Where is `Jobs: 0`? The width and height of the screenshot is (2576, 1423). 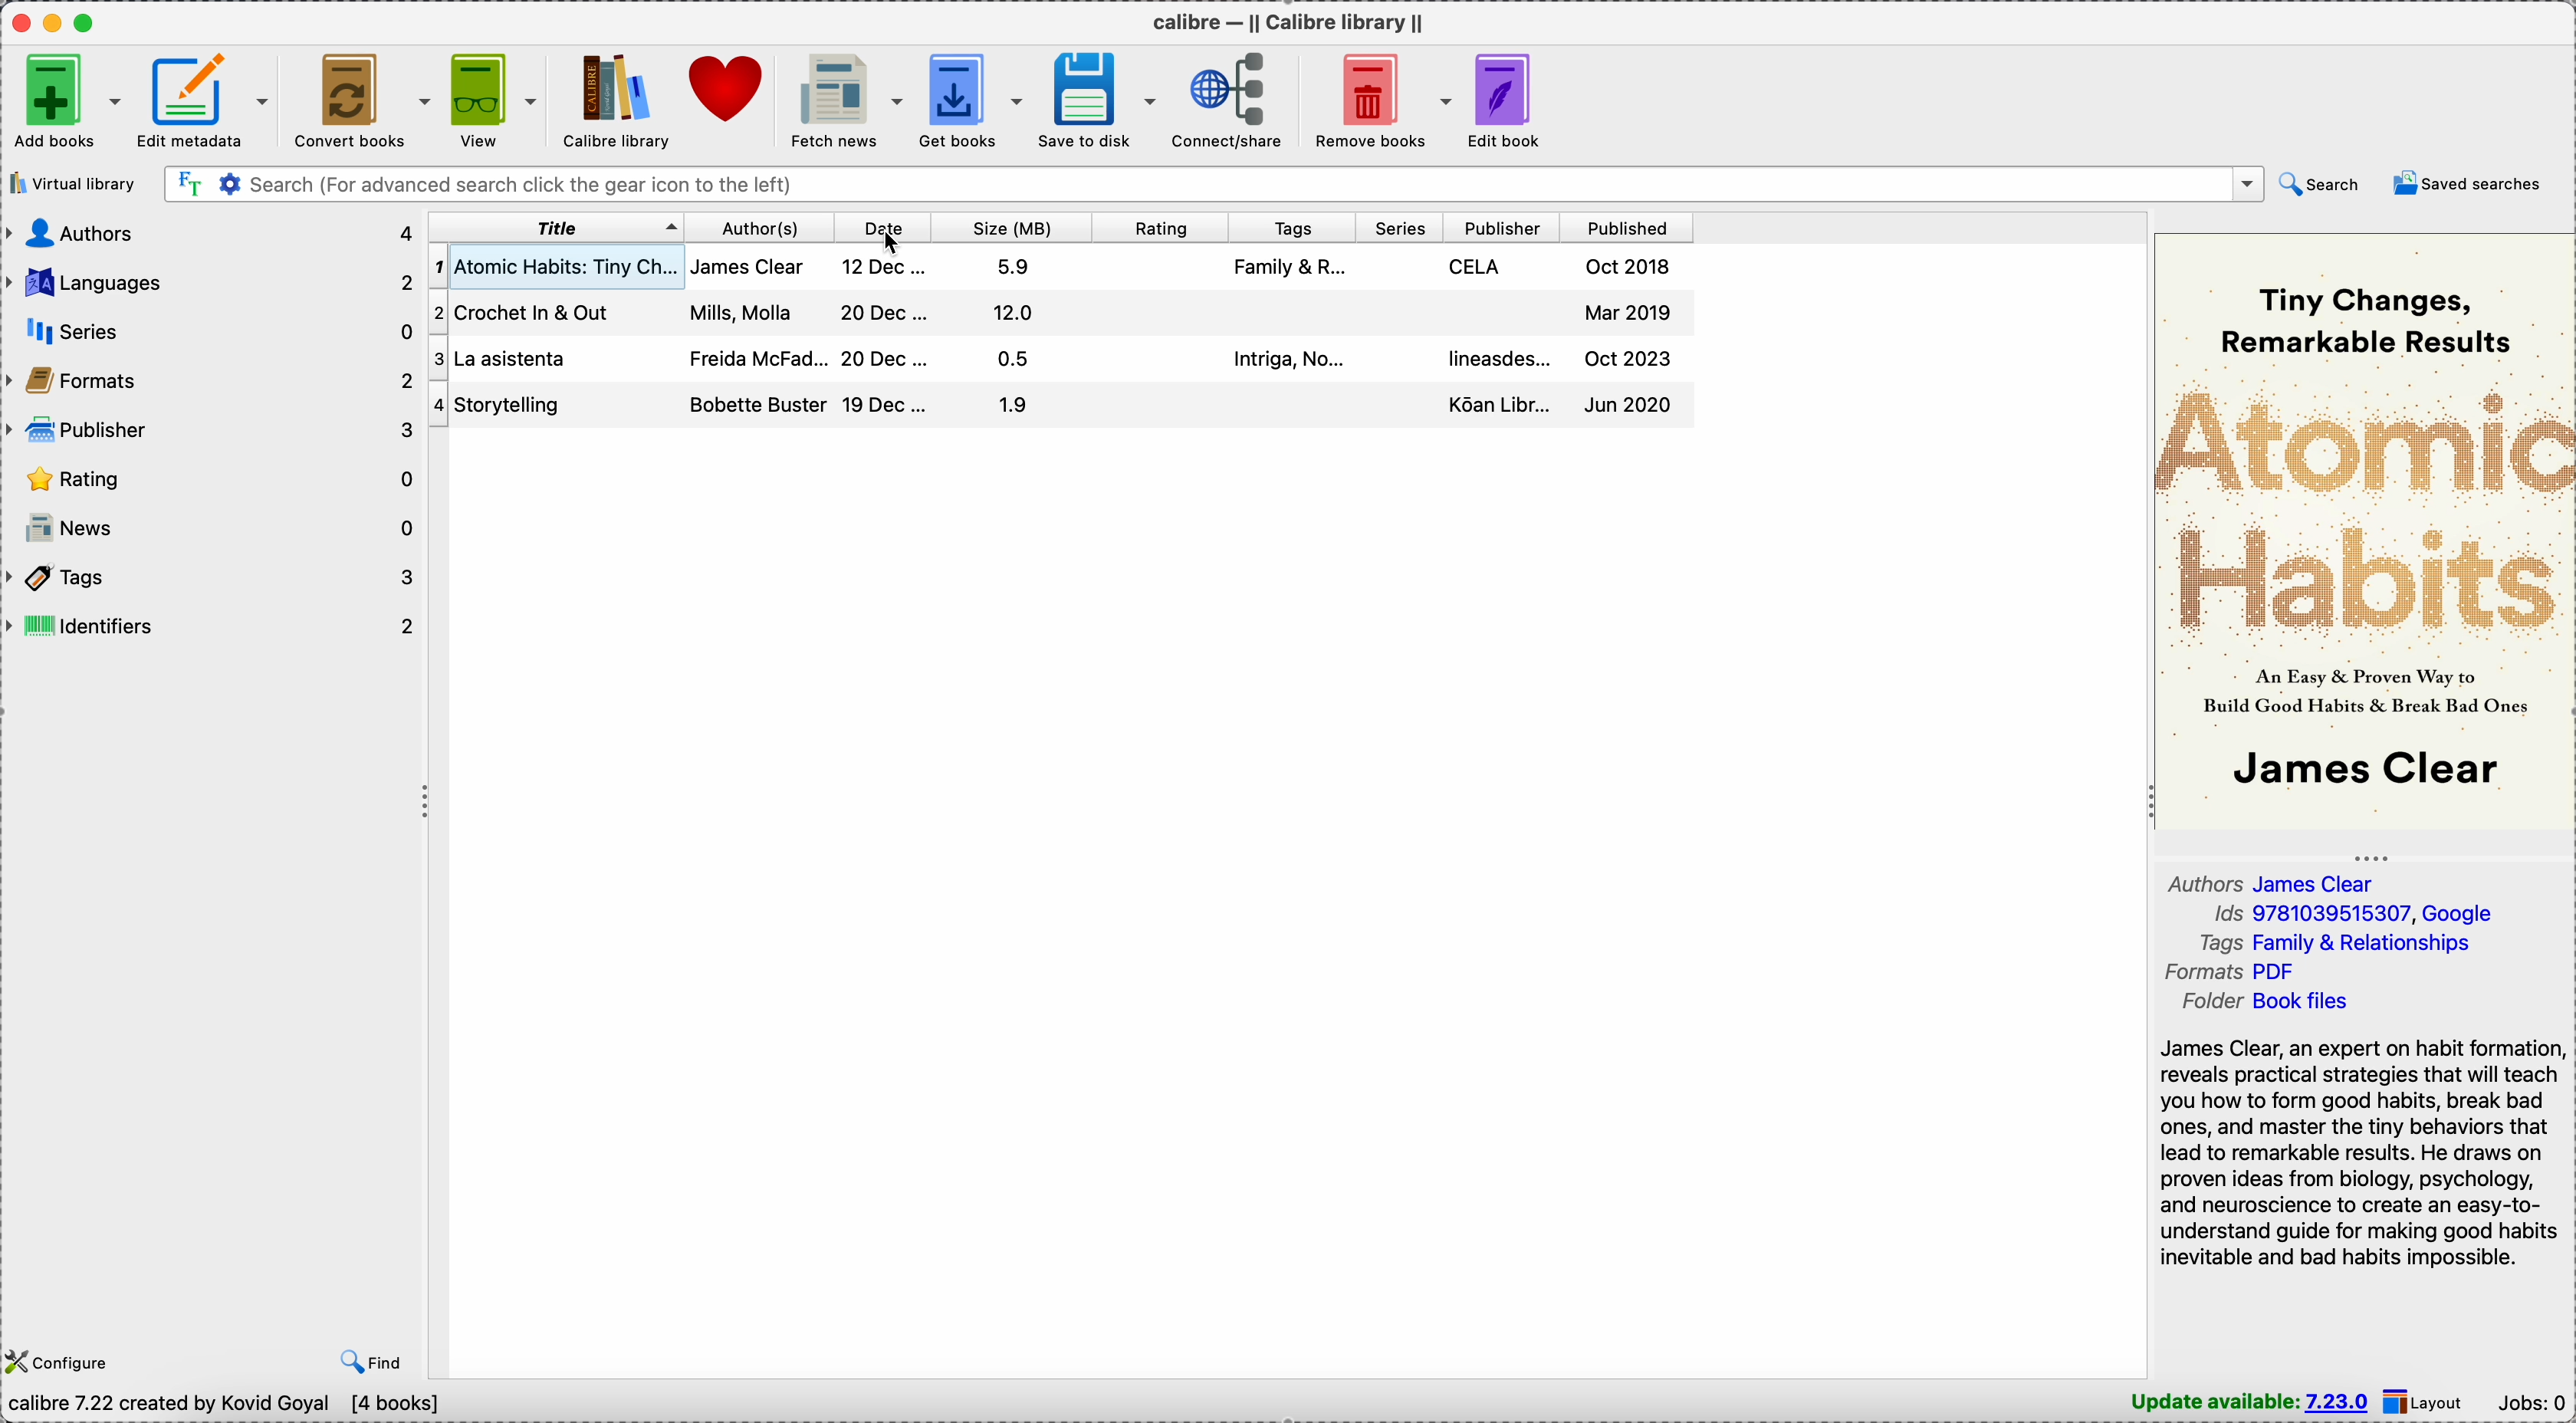
Jobs: 0 is located at coordinates (2531, 1402).